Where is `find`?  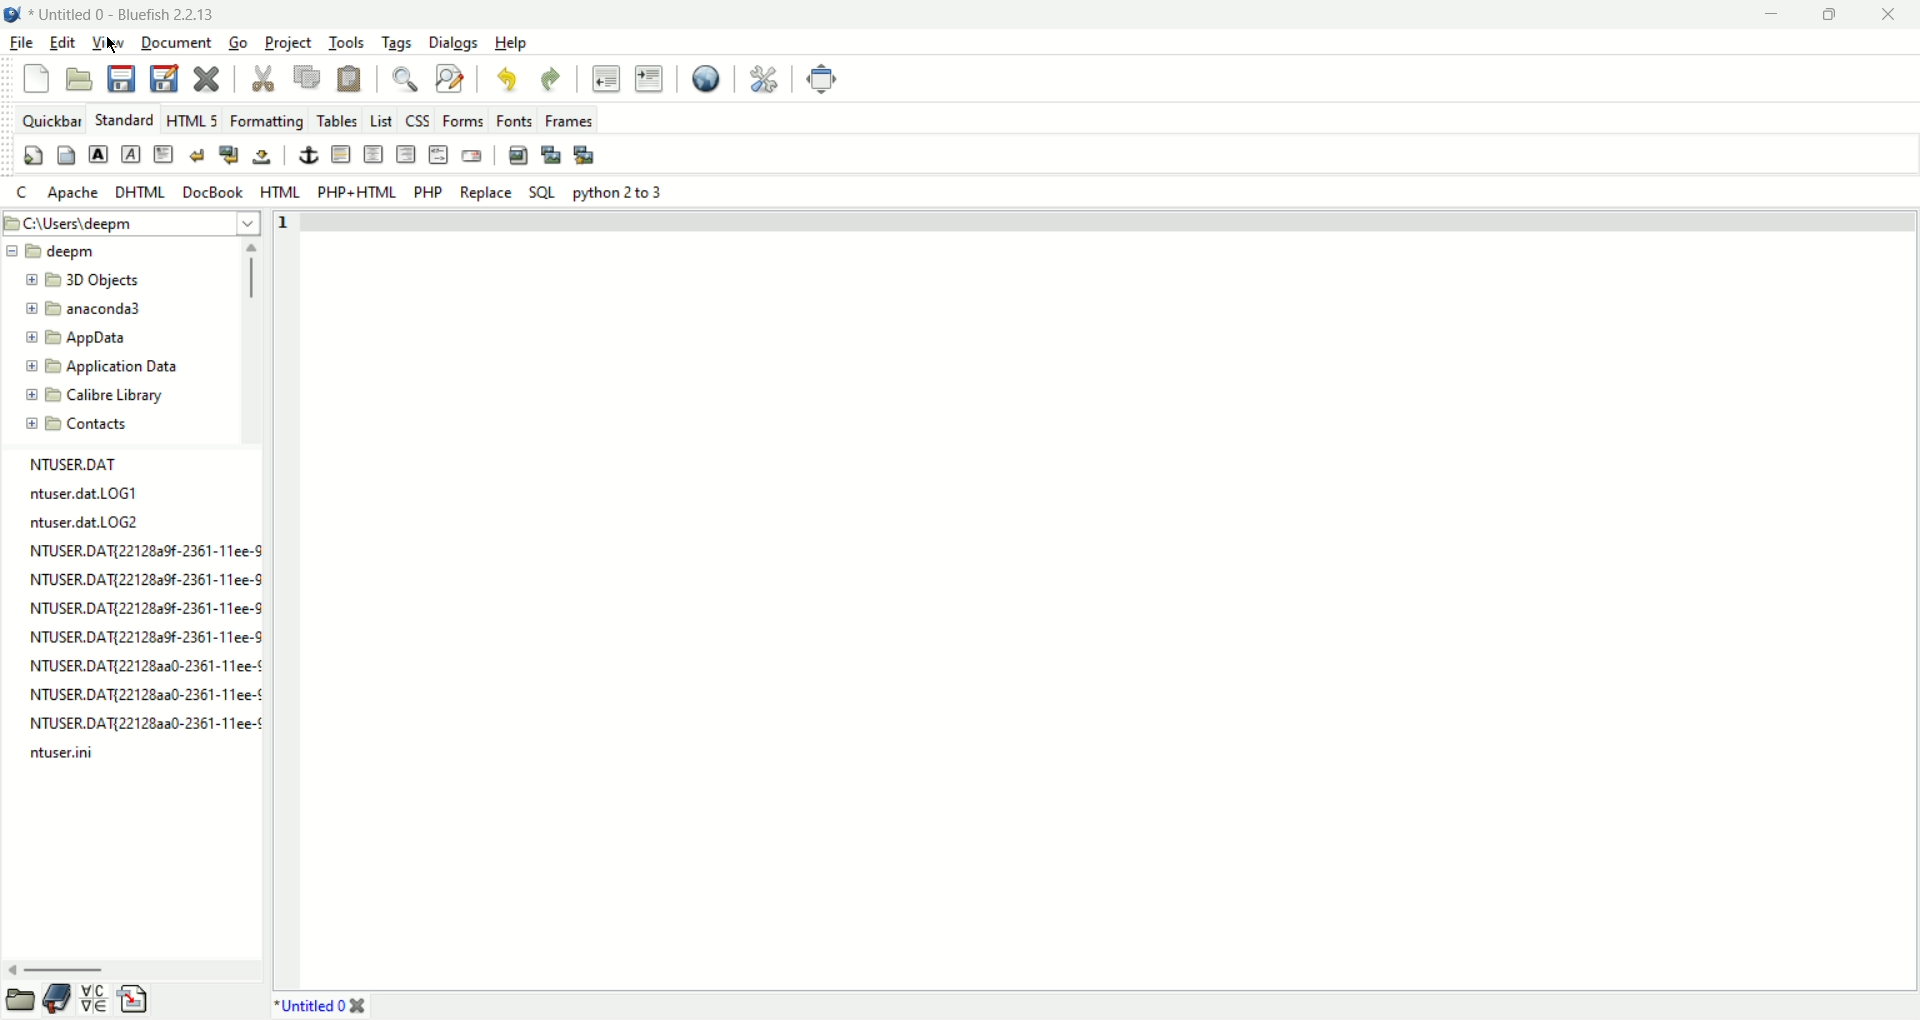 find is located at coordinates (404, 77).